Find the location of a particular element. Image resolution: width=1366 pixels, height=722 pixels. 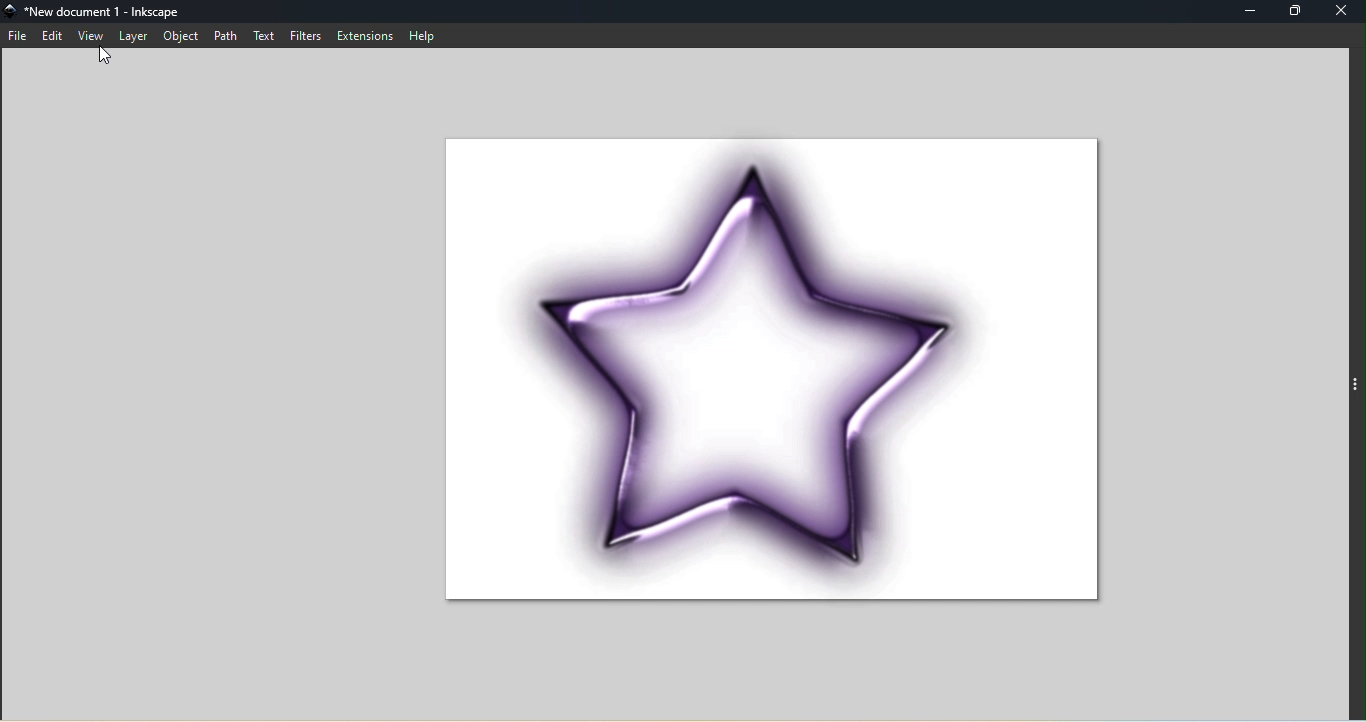

Canvas is located at coordinates (765, 379).